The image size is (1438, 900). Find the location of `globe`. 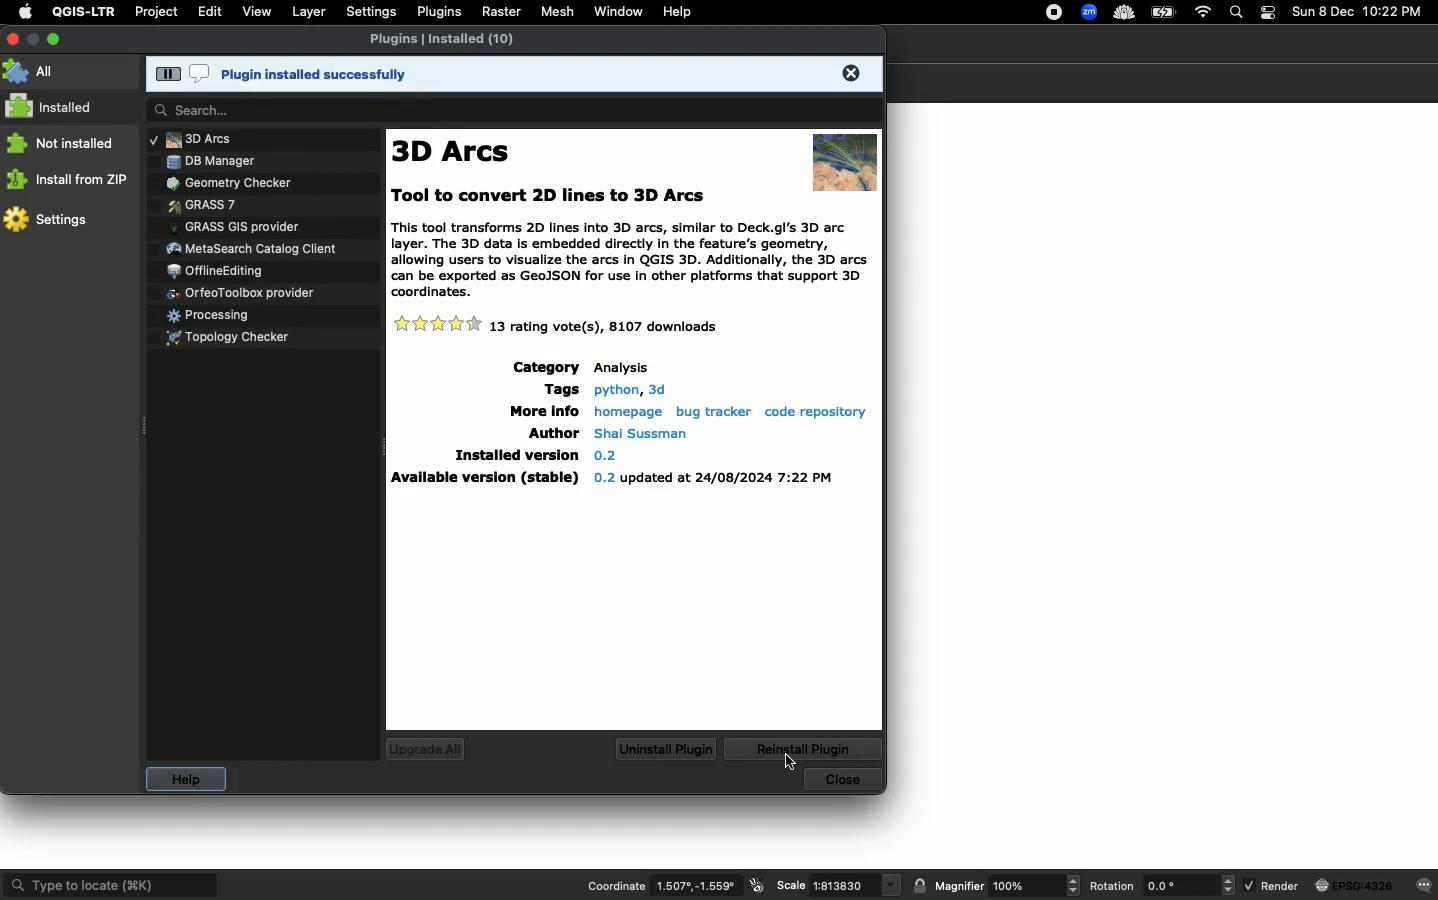

globe is located at coordinates (1356, 886).